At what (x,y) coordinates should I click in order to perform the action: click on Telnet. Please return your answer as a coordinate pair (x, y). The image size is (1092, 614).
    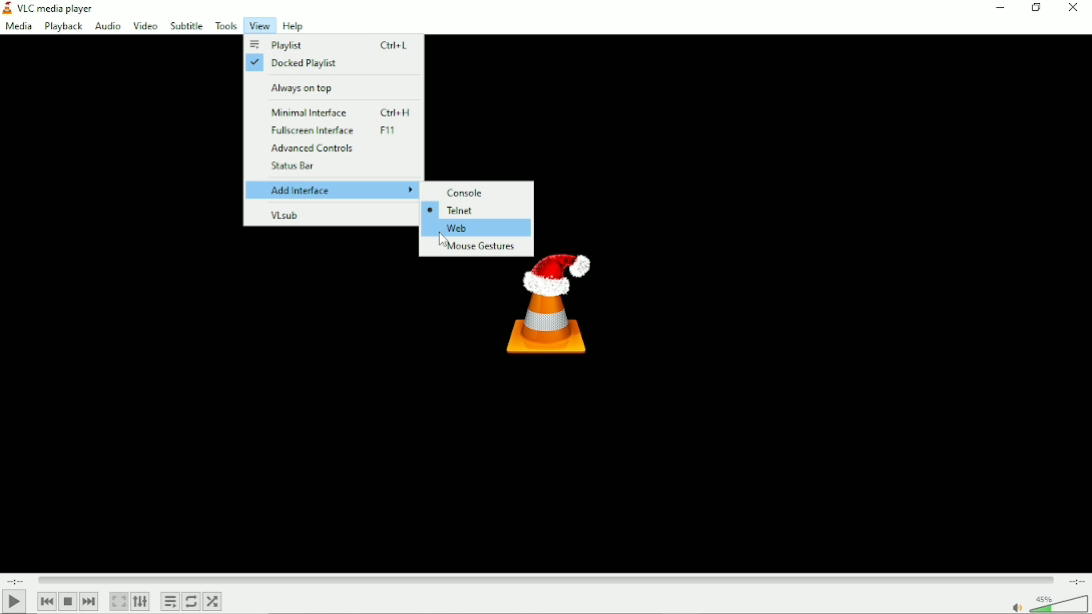
    Looking at the image, I should click on (454, 210).